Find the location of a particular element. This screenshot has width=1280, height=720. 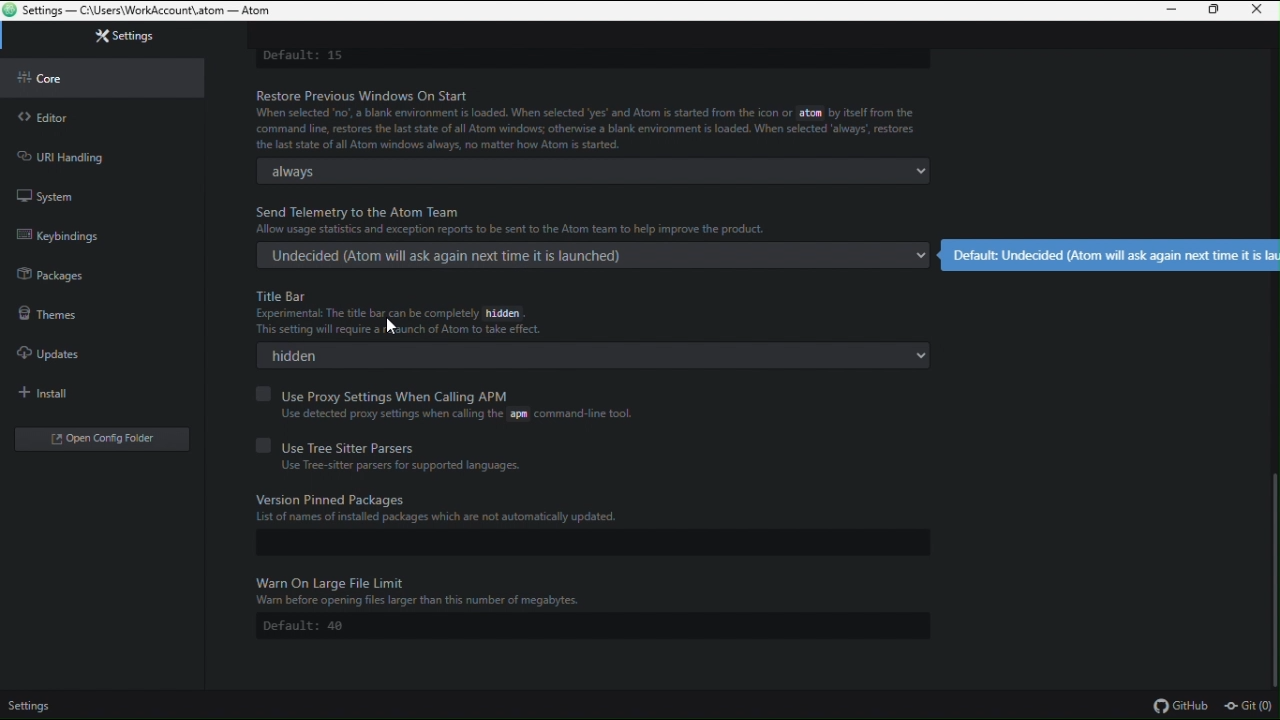

Title Bar
Experimenta: The title bar can be completely hidden
This setting will require 2 Raunch of Atom to take effect. is located at coordinates (403, 313).